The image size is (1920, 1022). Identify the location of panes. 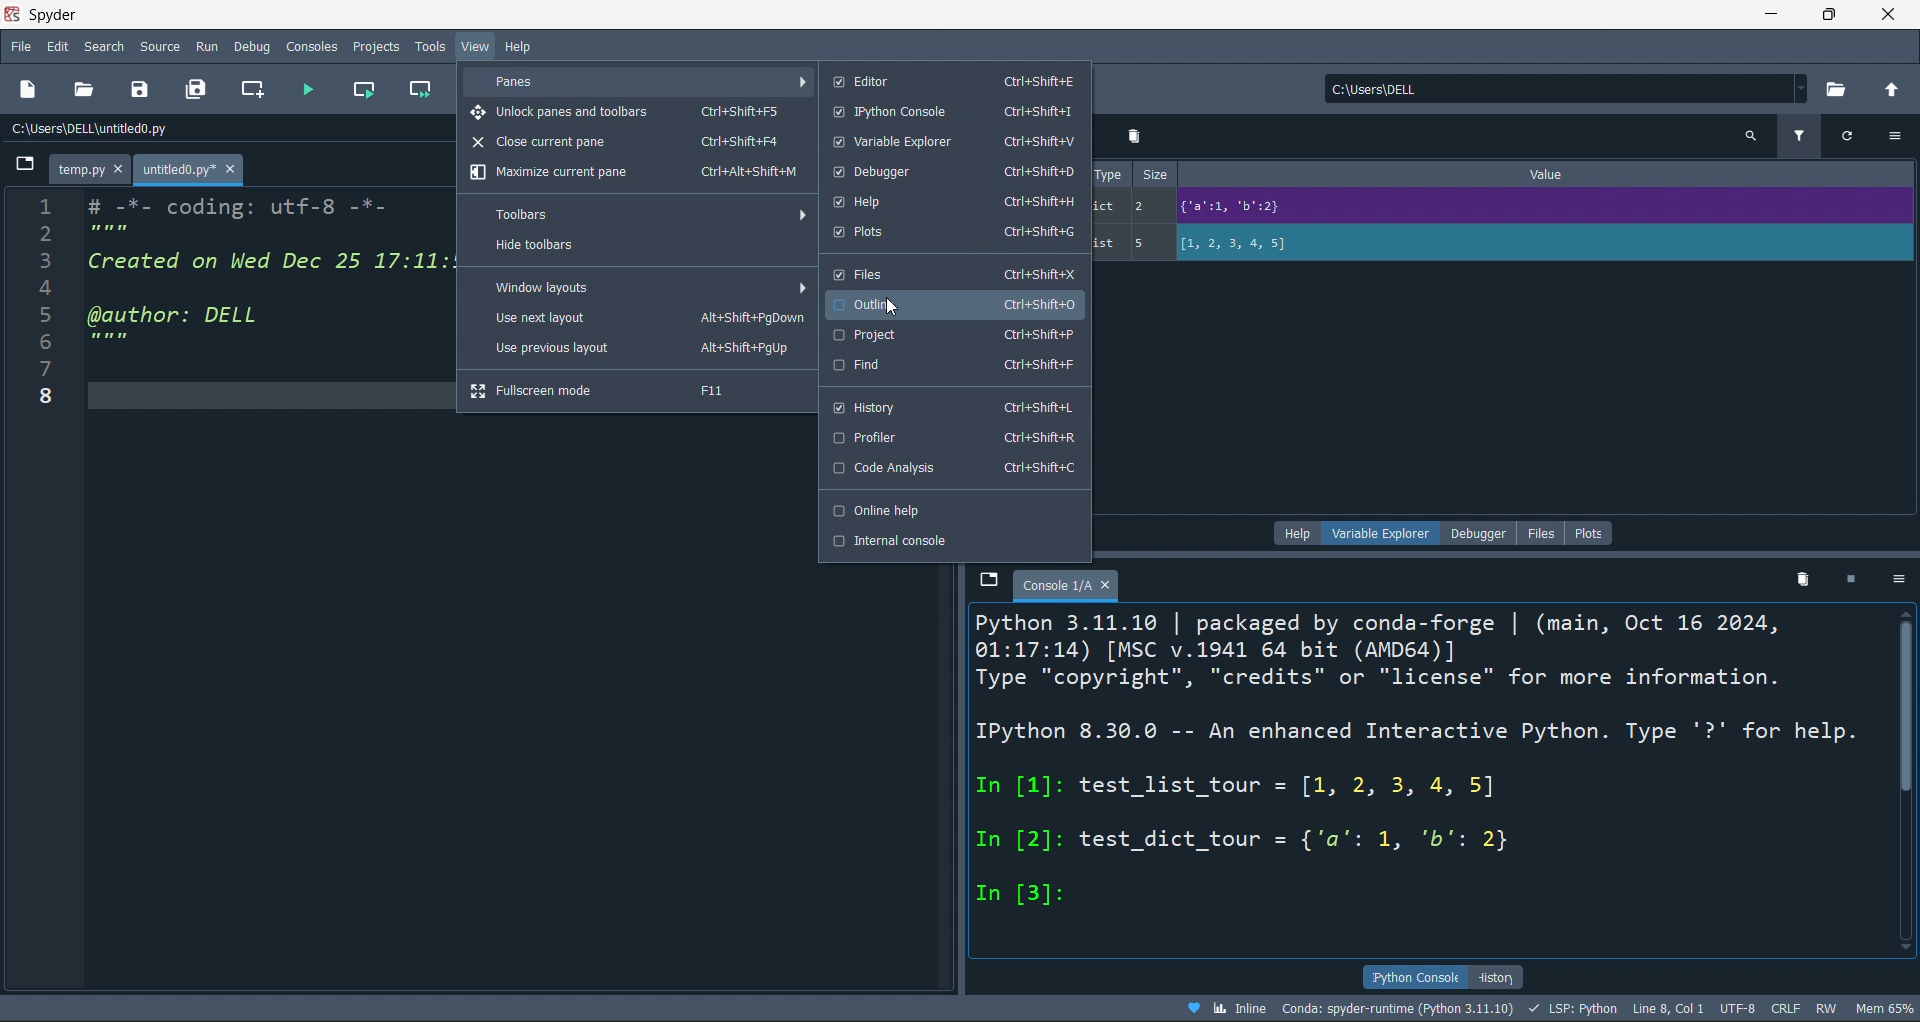
(639, 82).